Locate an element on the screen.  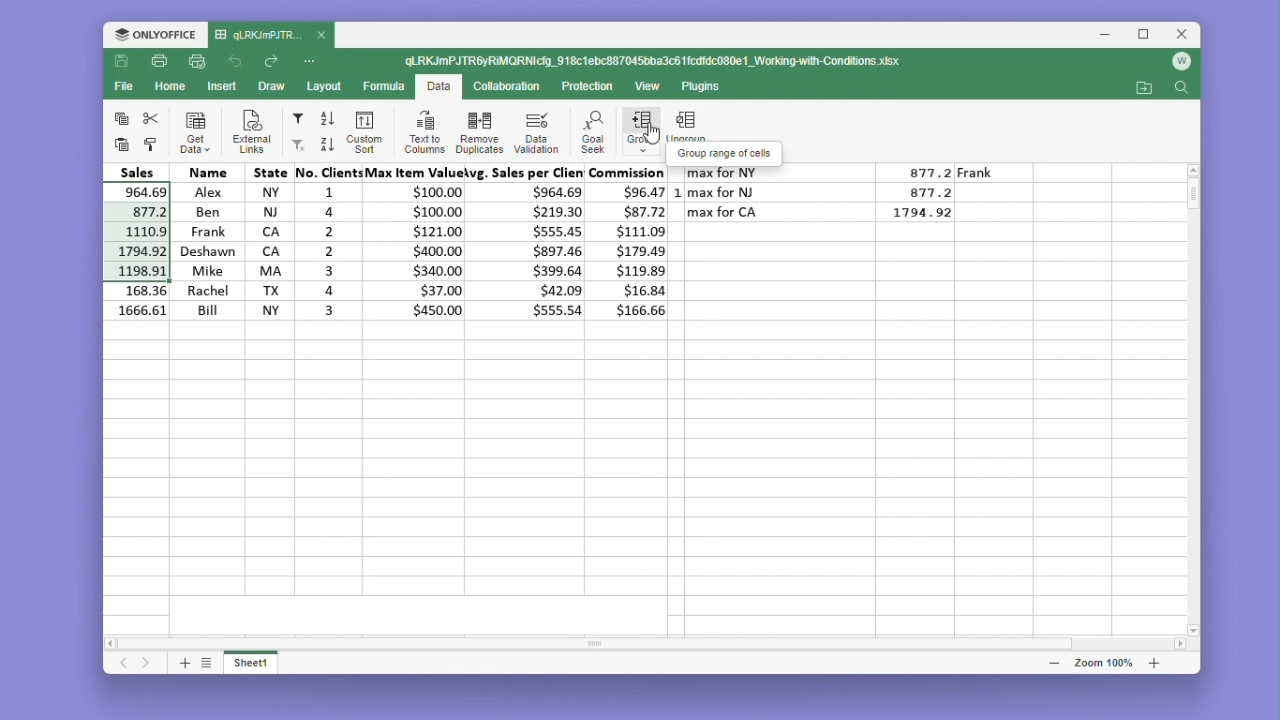
Account icon is located at coordinates (1181, 62).